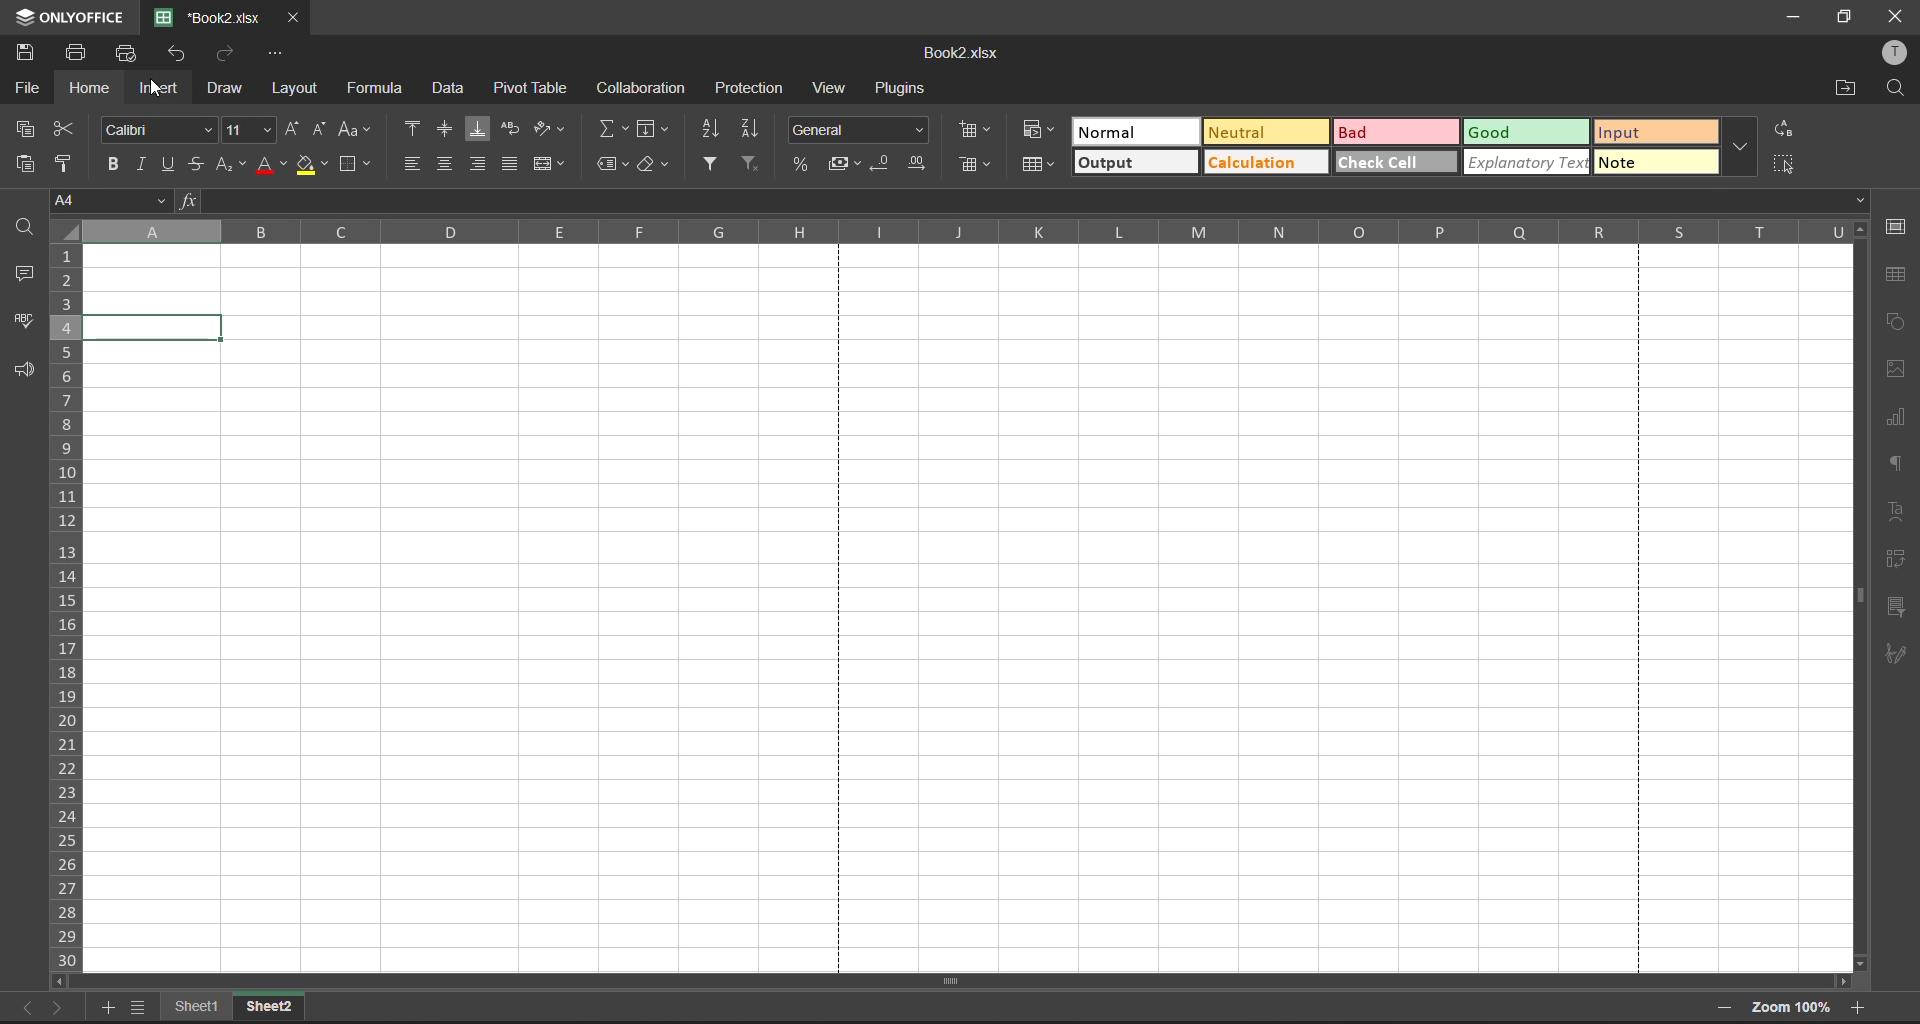 This screenshot has width=1920, height=1024. Describe the element at coordinates (1136, 162) in the screenshot. I see `output` at that location.